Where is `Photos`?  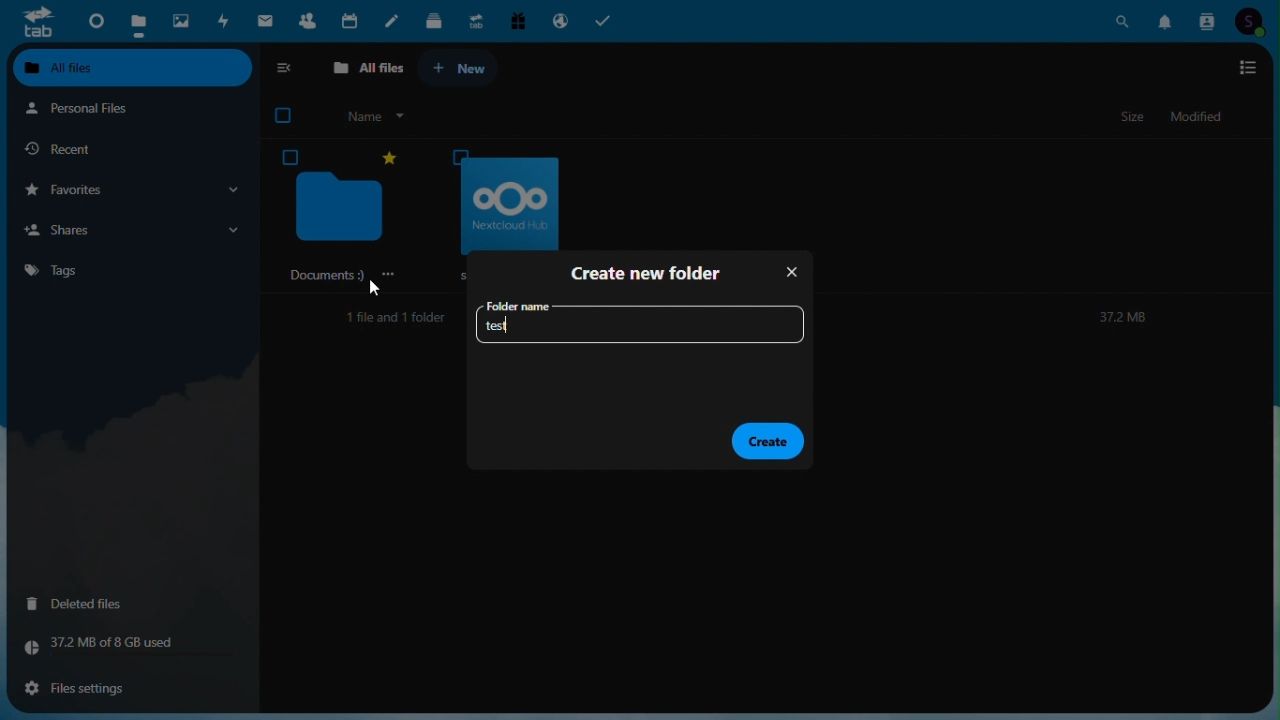
Photos is located at coordinates (181, 21).